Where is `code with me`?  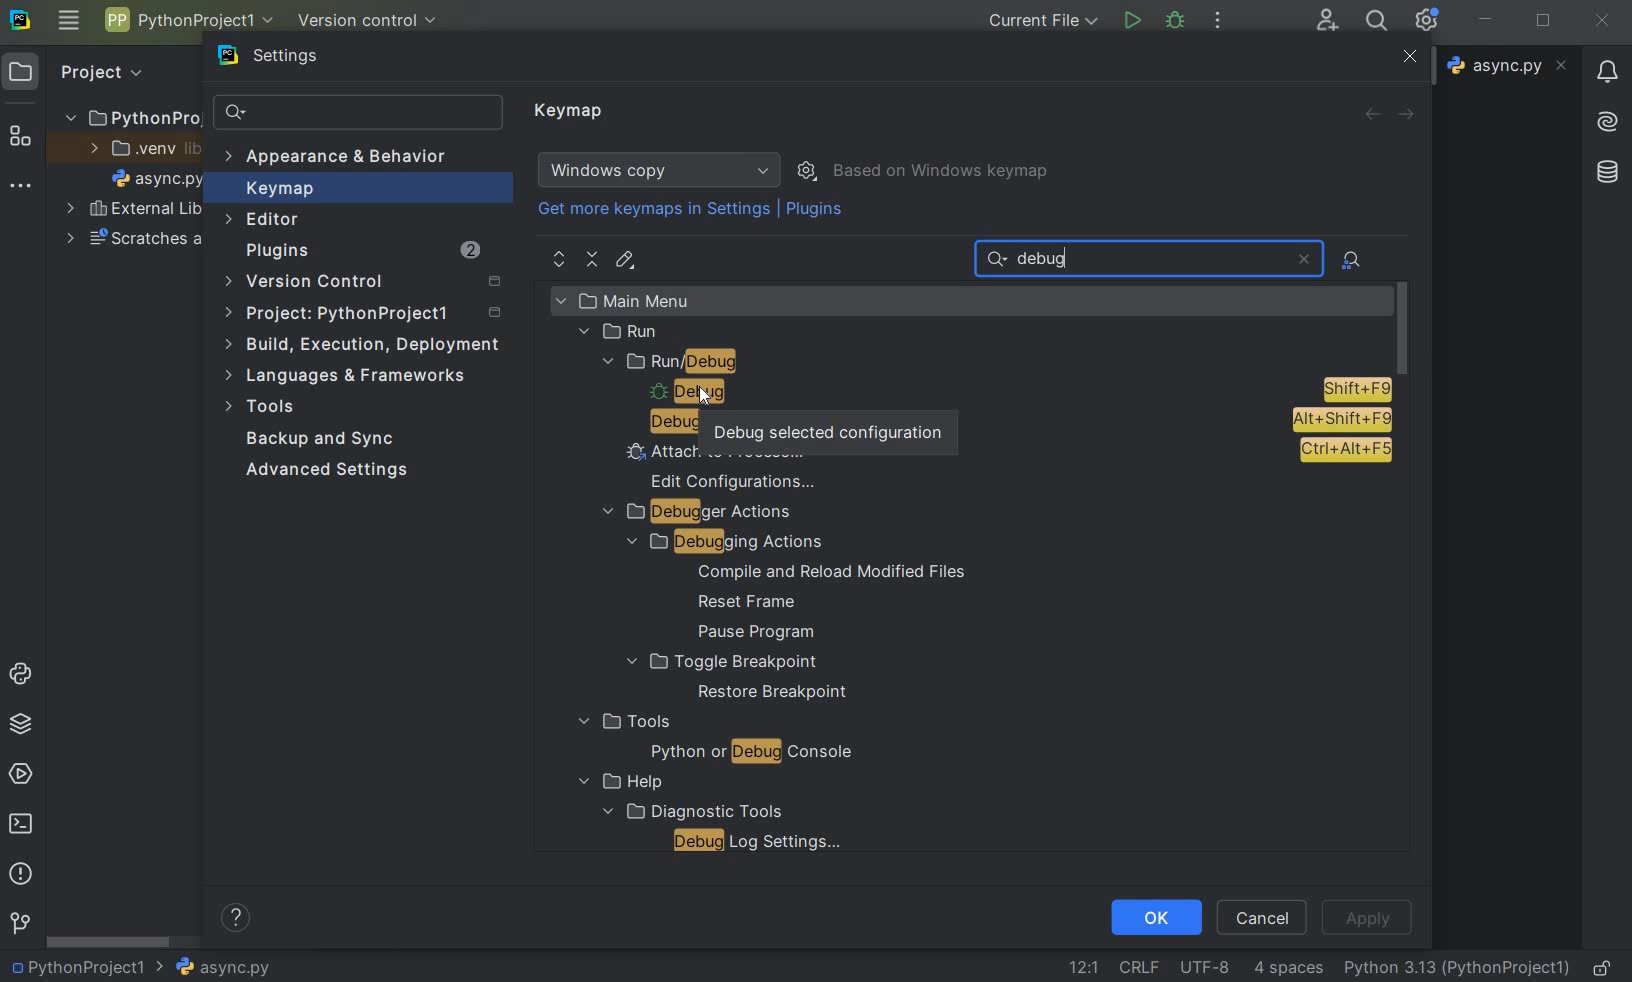 code with me is located at coordinates (1327, 19).